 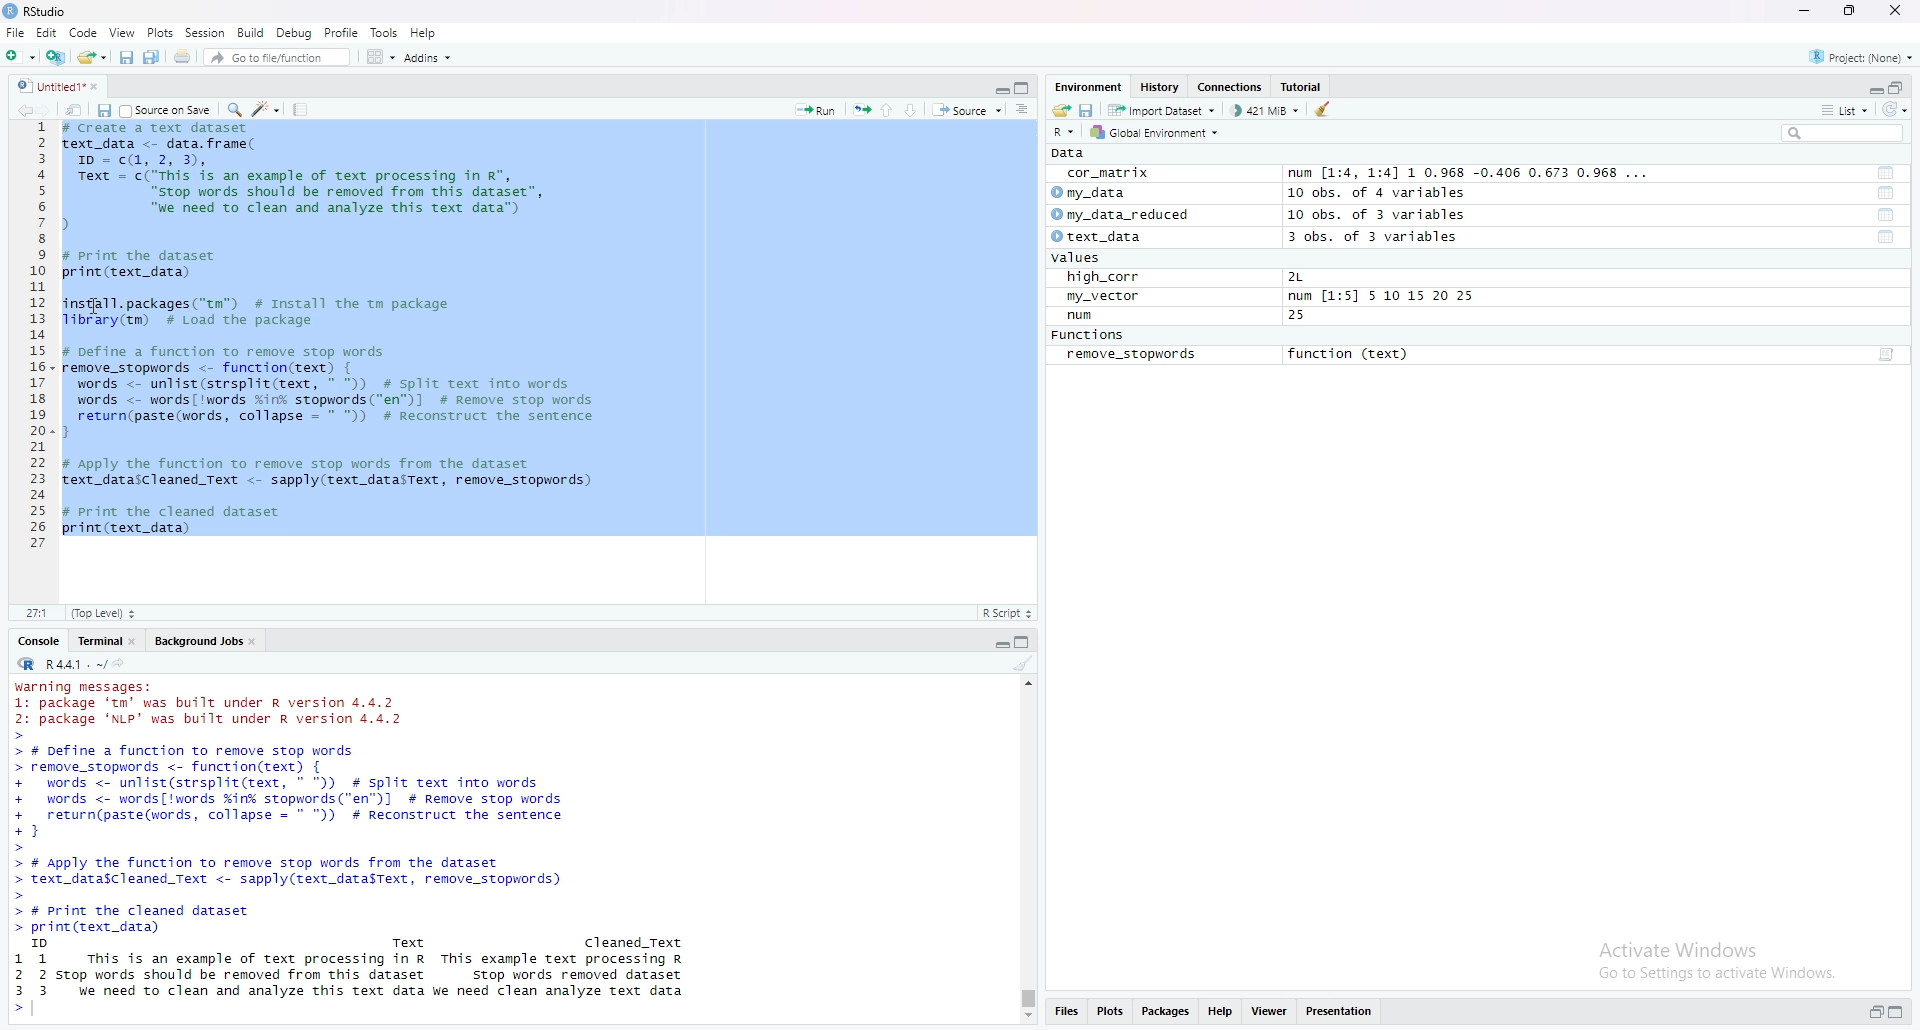 What do you see at coordinates (38, 613) in the screenshot?
I see `12:1` at bounding box center [38, 613].